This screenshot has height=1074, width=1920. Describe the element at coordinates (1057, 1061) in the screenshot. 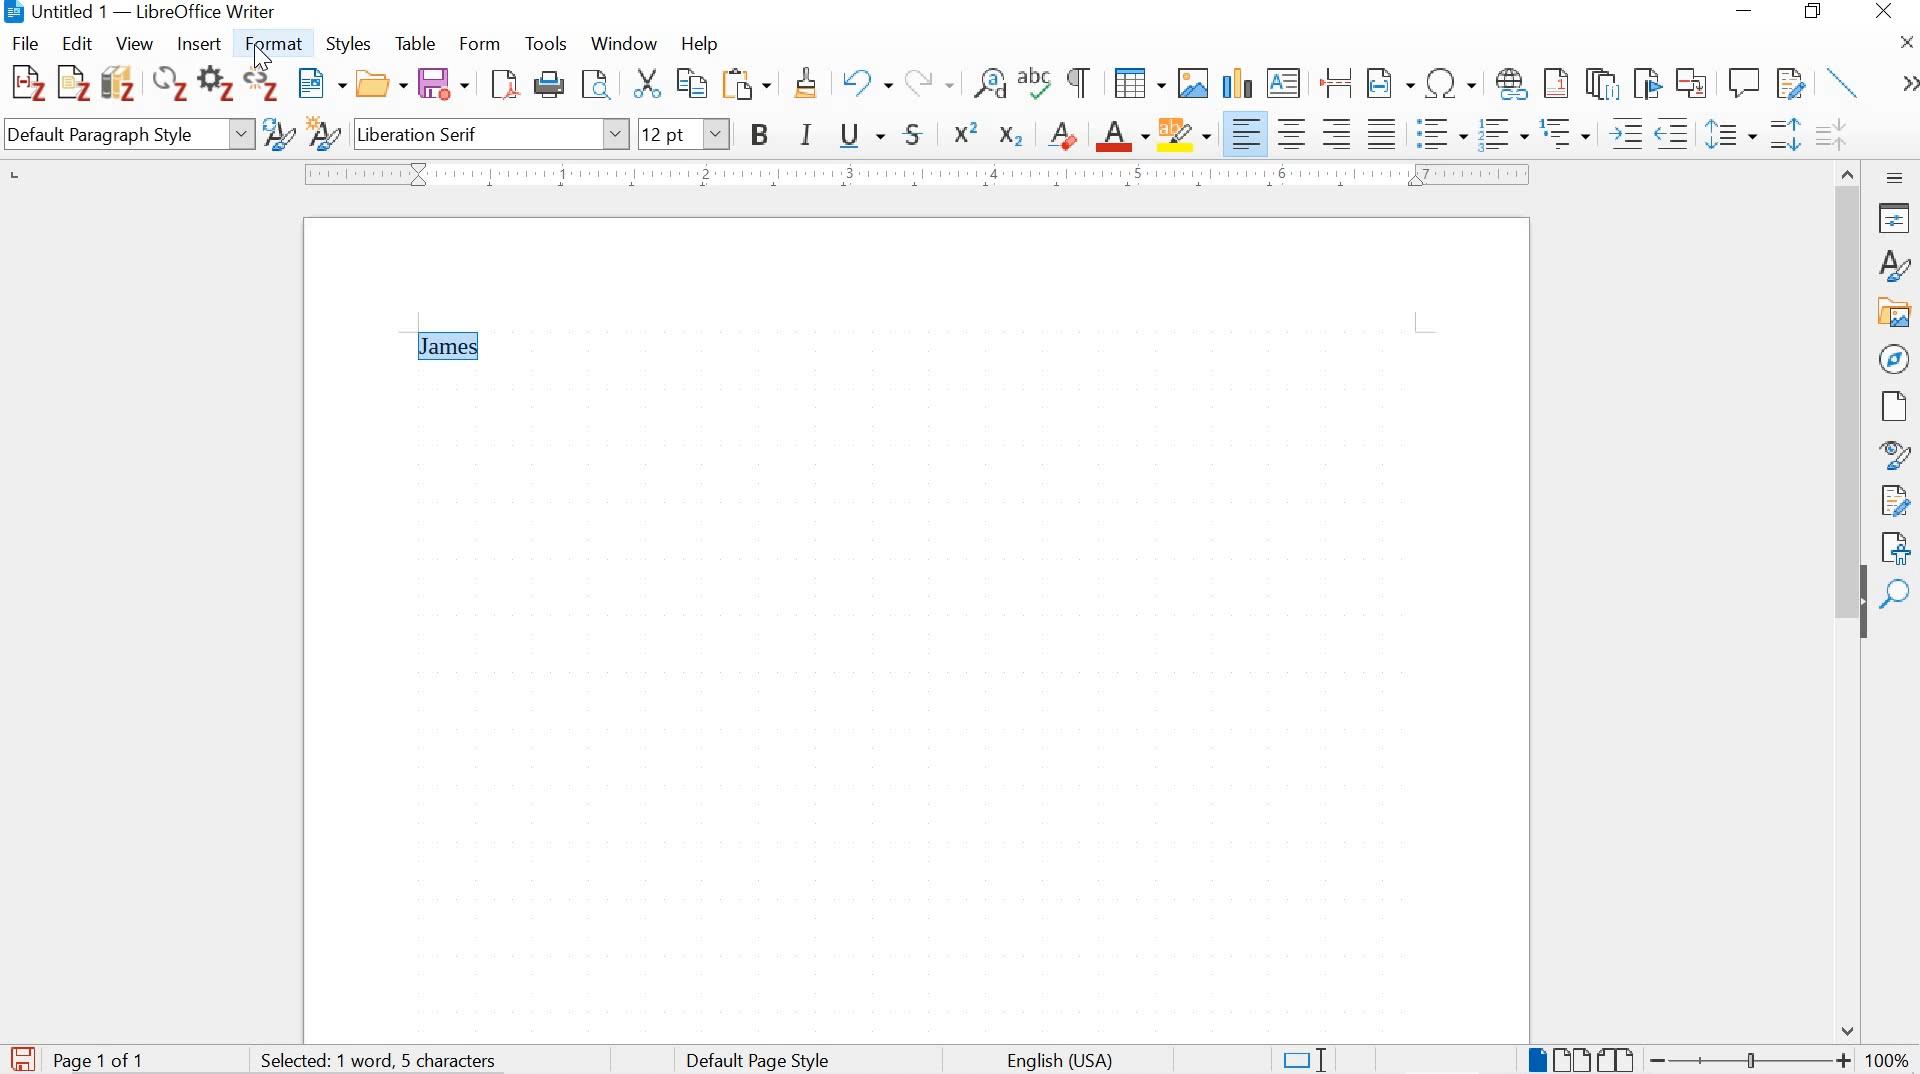

I see `text language english (usa)` at that location.